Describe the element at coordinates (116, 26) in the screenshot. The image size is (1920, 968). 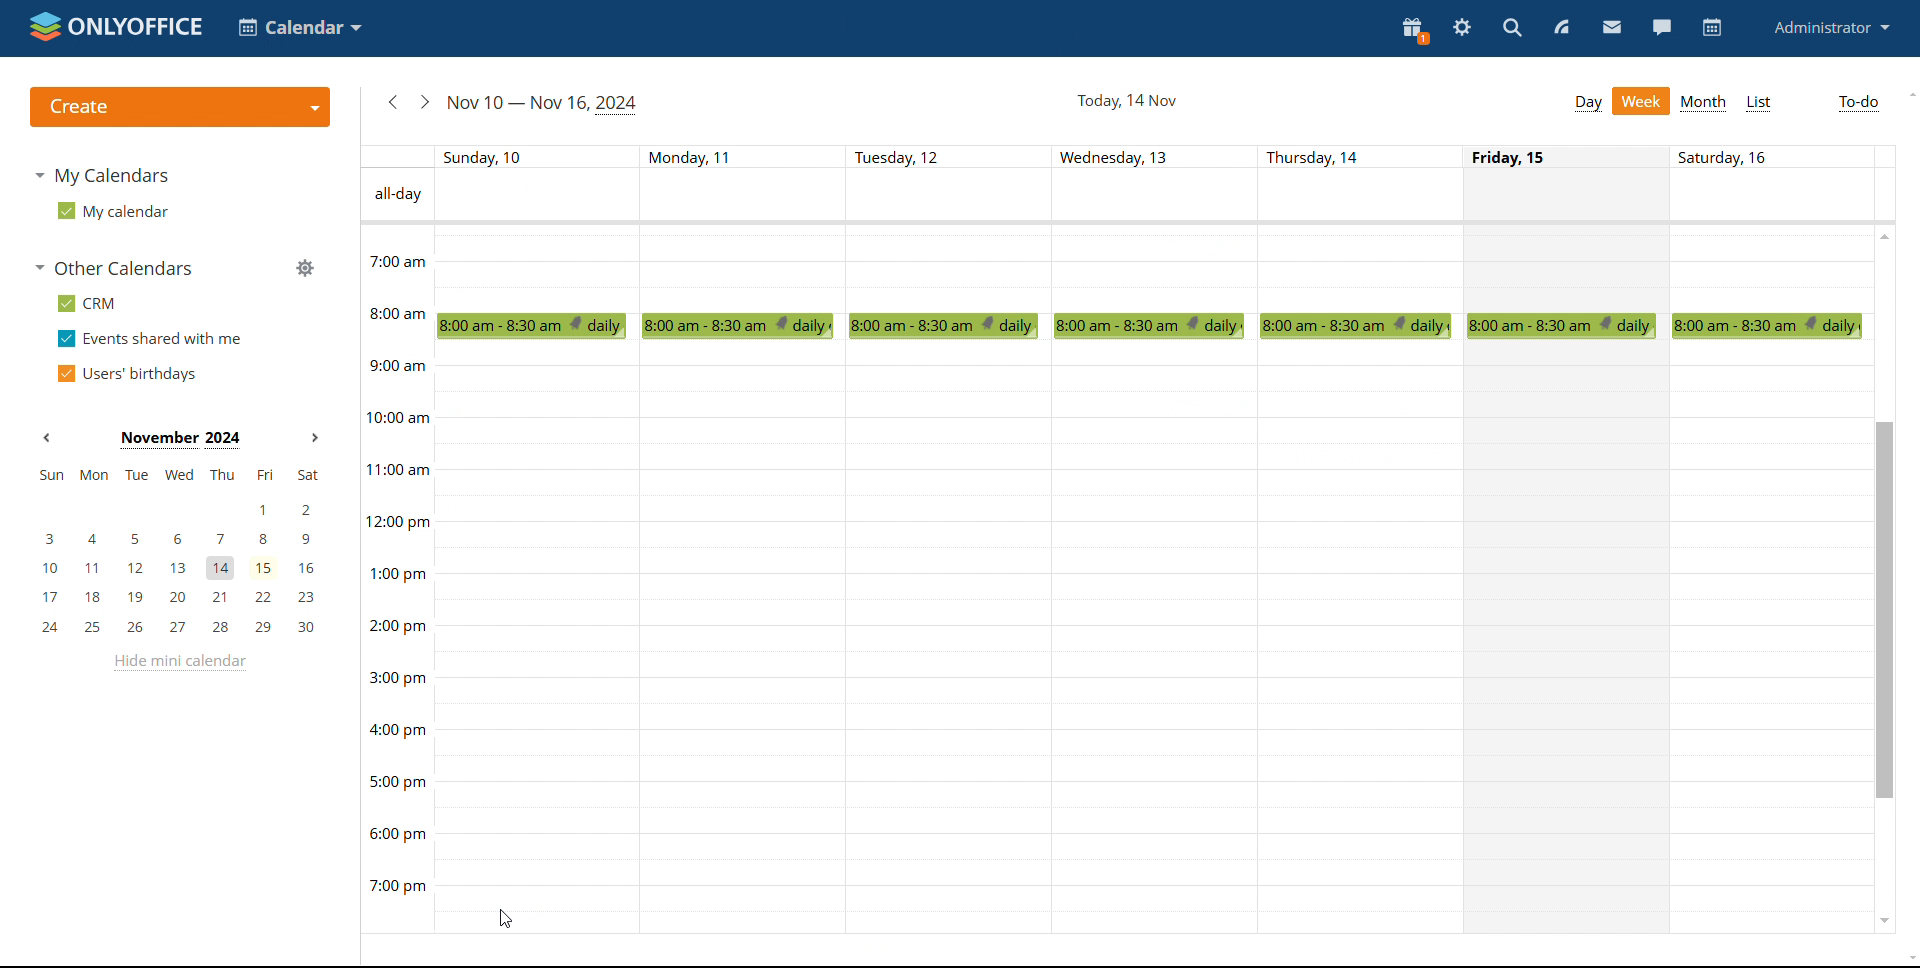
I see `logo` at that location.